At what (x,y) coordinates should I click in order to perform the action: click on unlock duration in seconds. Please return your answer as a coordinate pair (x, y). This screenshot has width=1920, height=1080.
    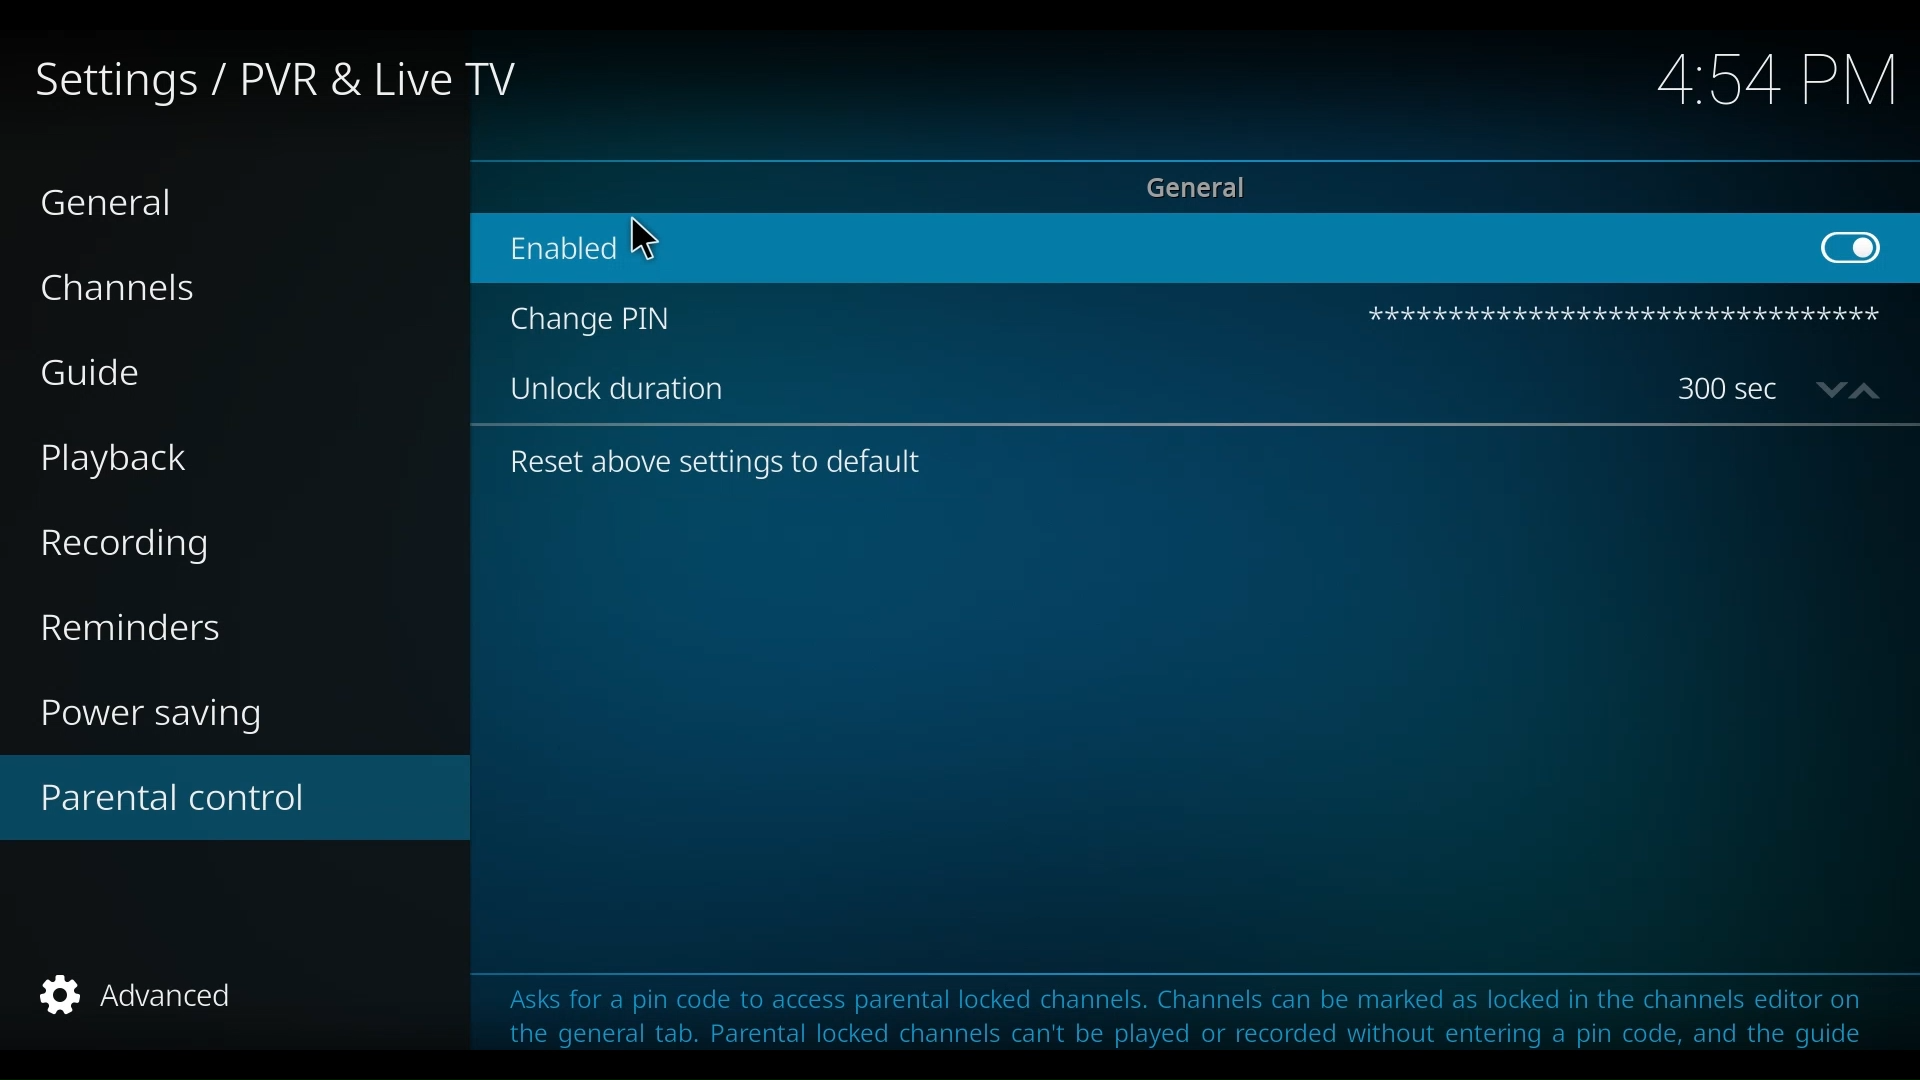
    Looking at the image, I should click on (1732, 386).